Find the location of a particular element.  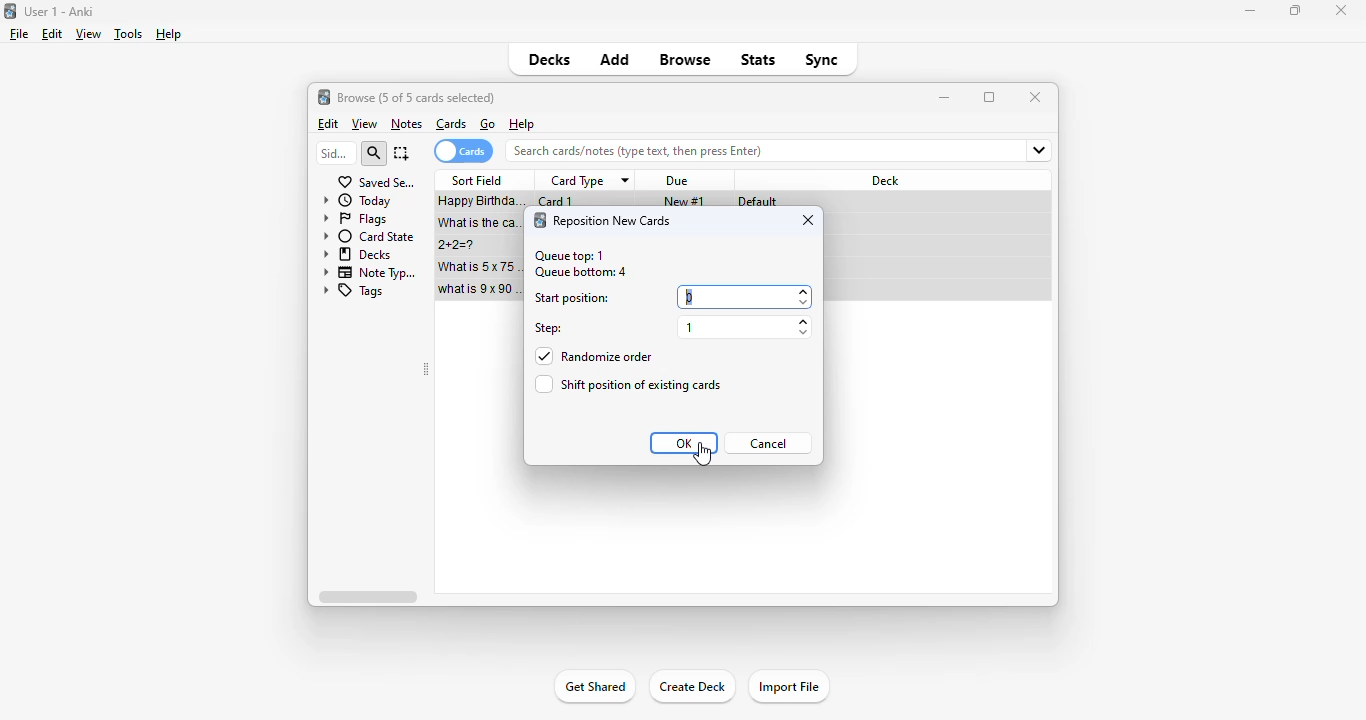

deck is located at coordinates (887, 180).